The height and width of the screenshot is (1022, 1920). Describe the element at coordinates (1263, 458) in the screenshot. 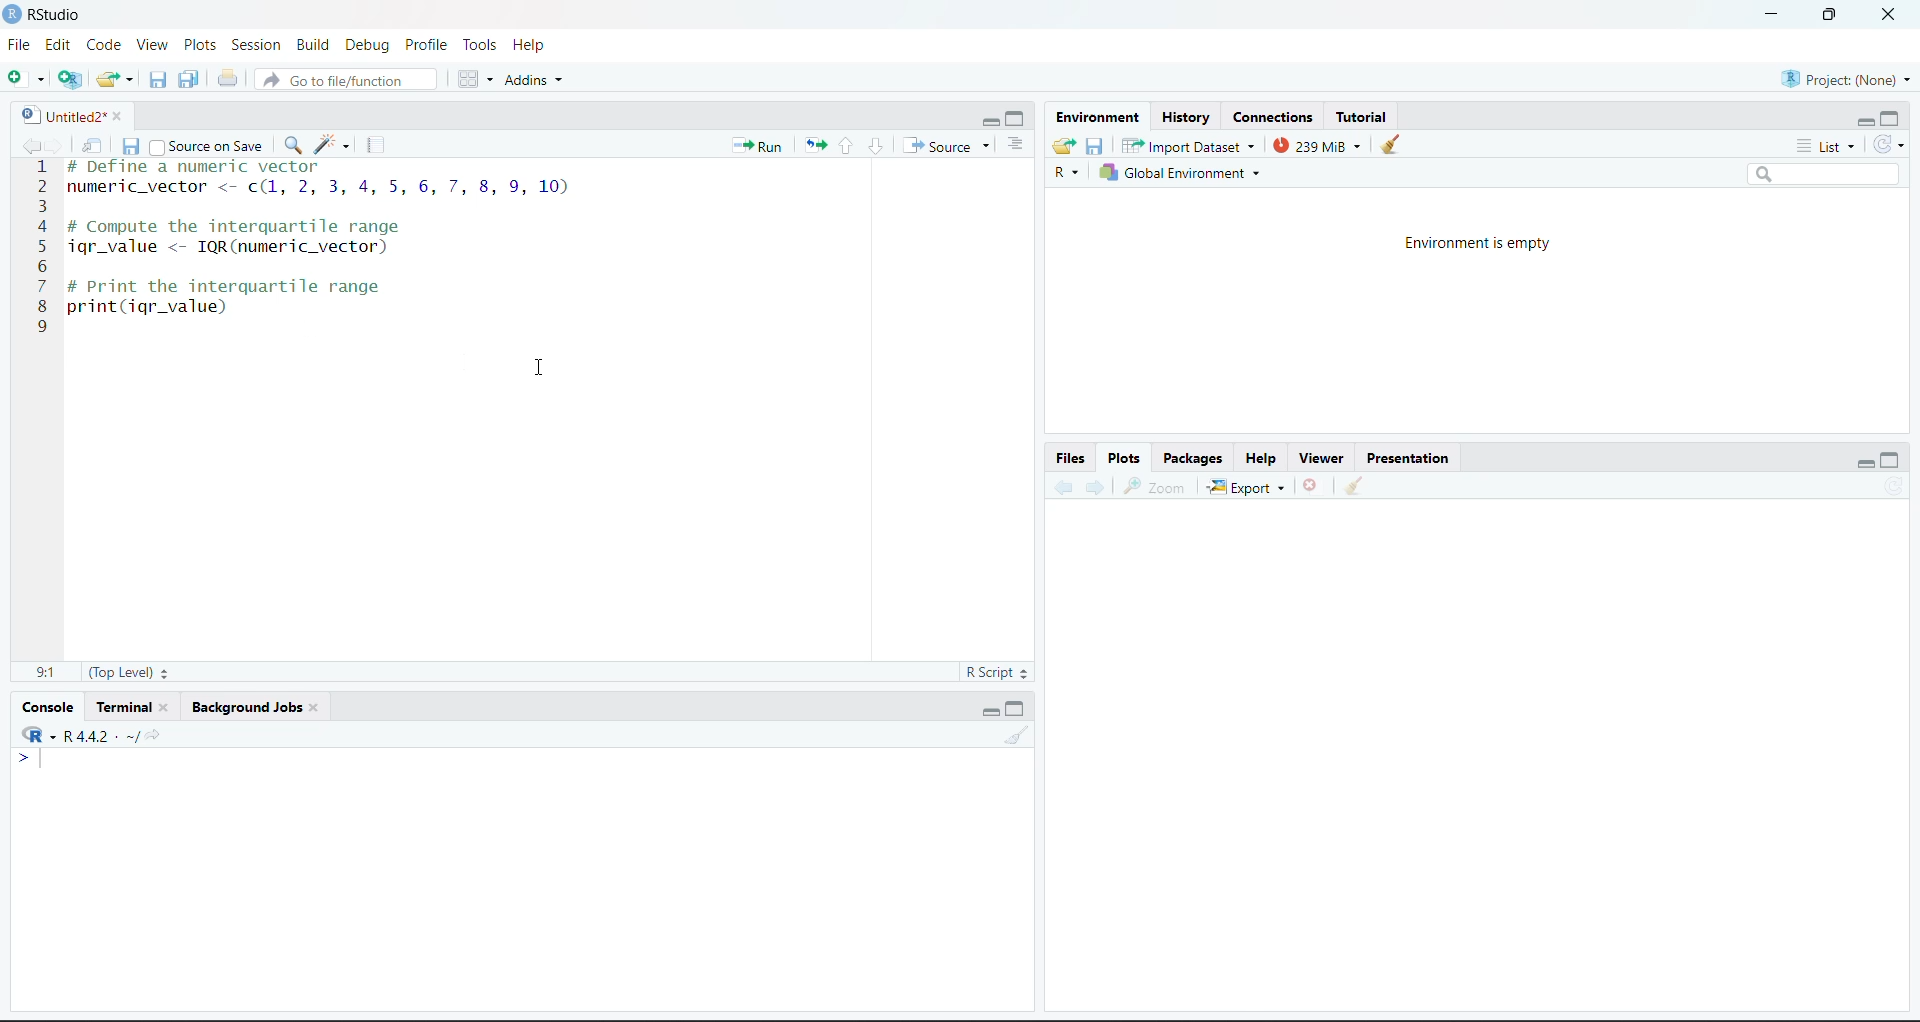

I see `Help` at that location.